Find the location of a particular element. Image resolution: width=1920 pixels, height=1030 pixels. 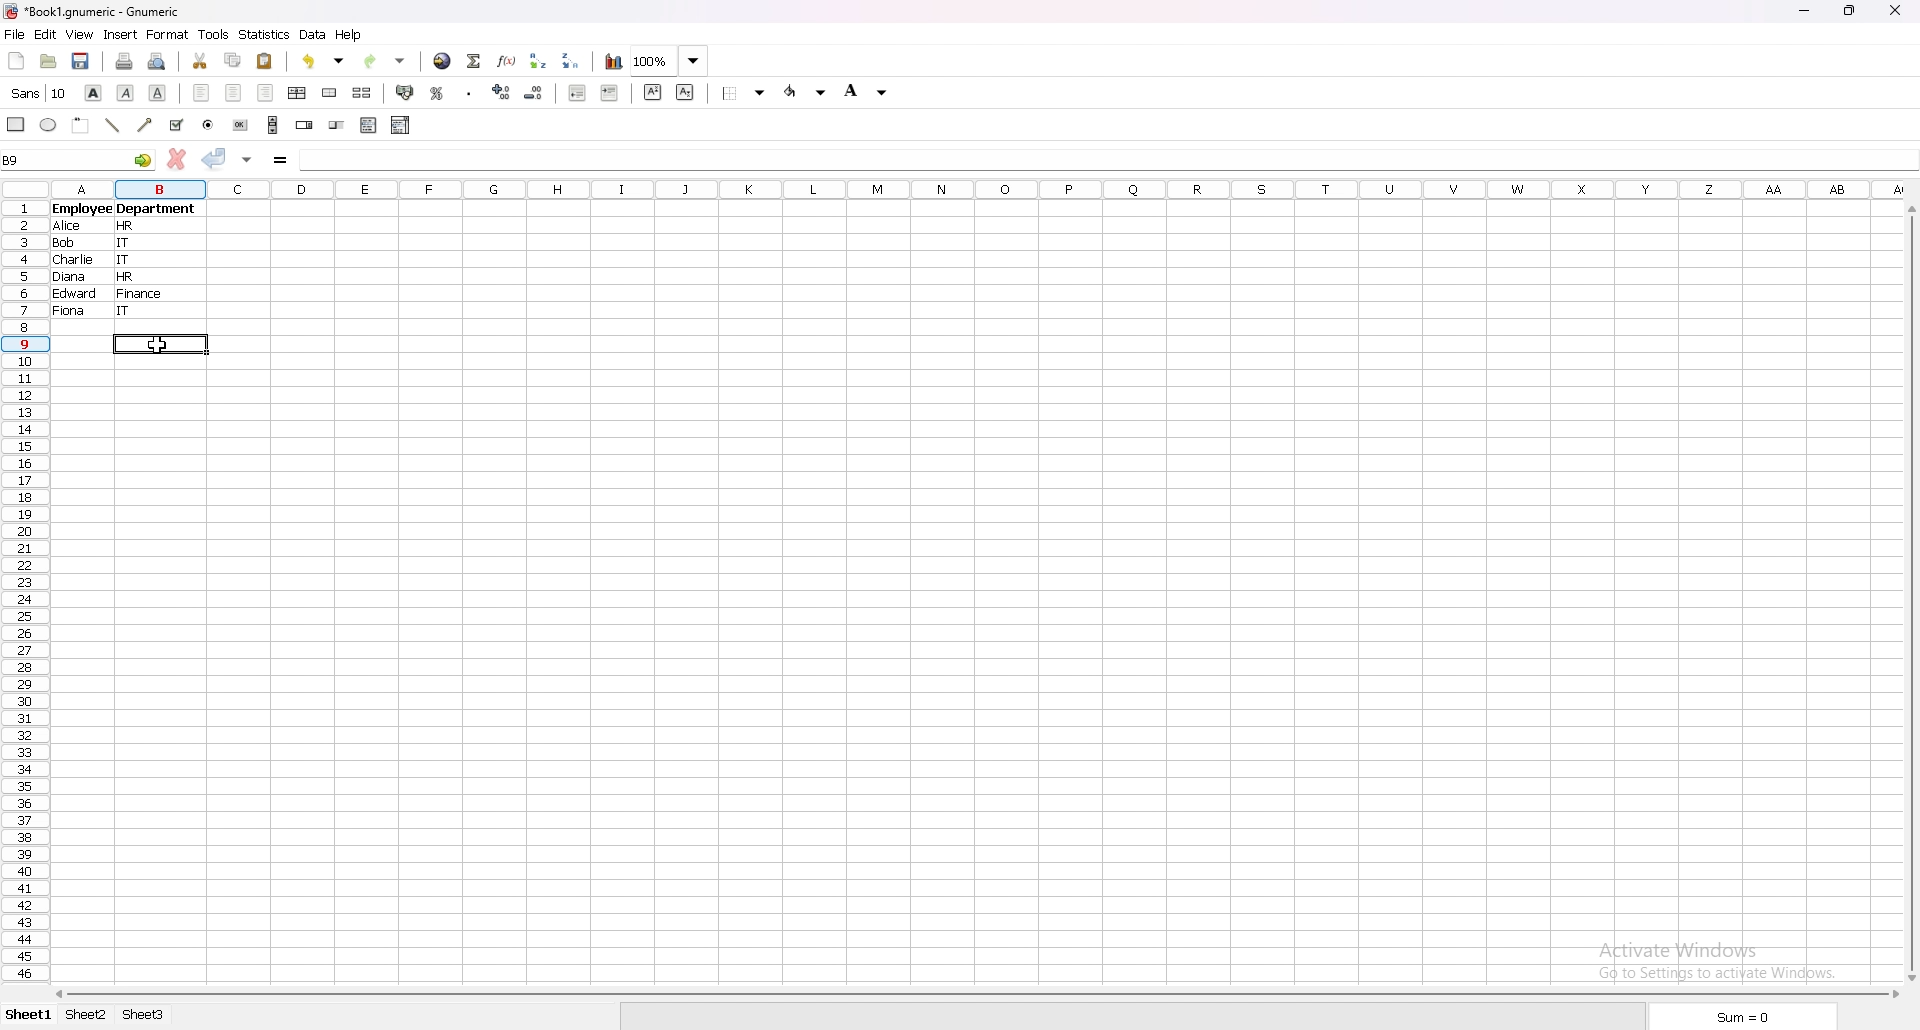

tools is located at coordinates (214, 34).